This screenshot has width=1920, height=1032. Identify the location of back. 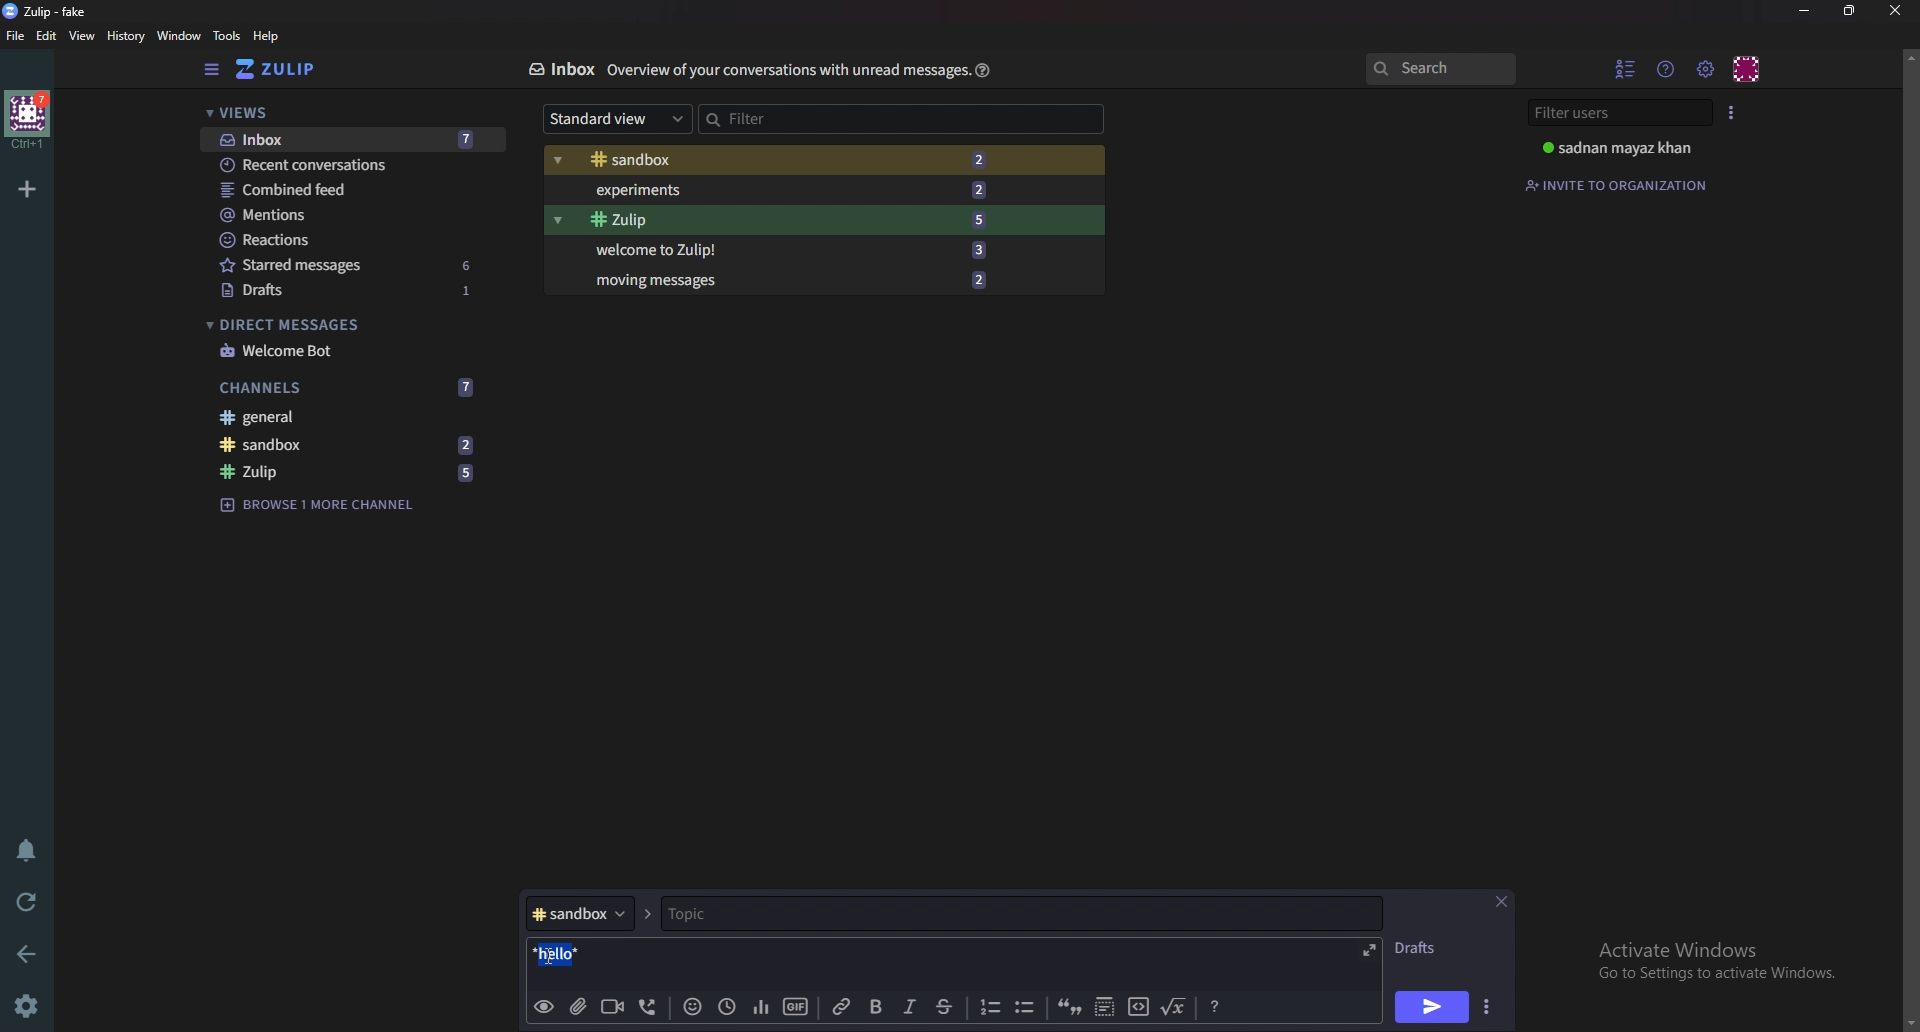
(28, 955).